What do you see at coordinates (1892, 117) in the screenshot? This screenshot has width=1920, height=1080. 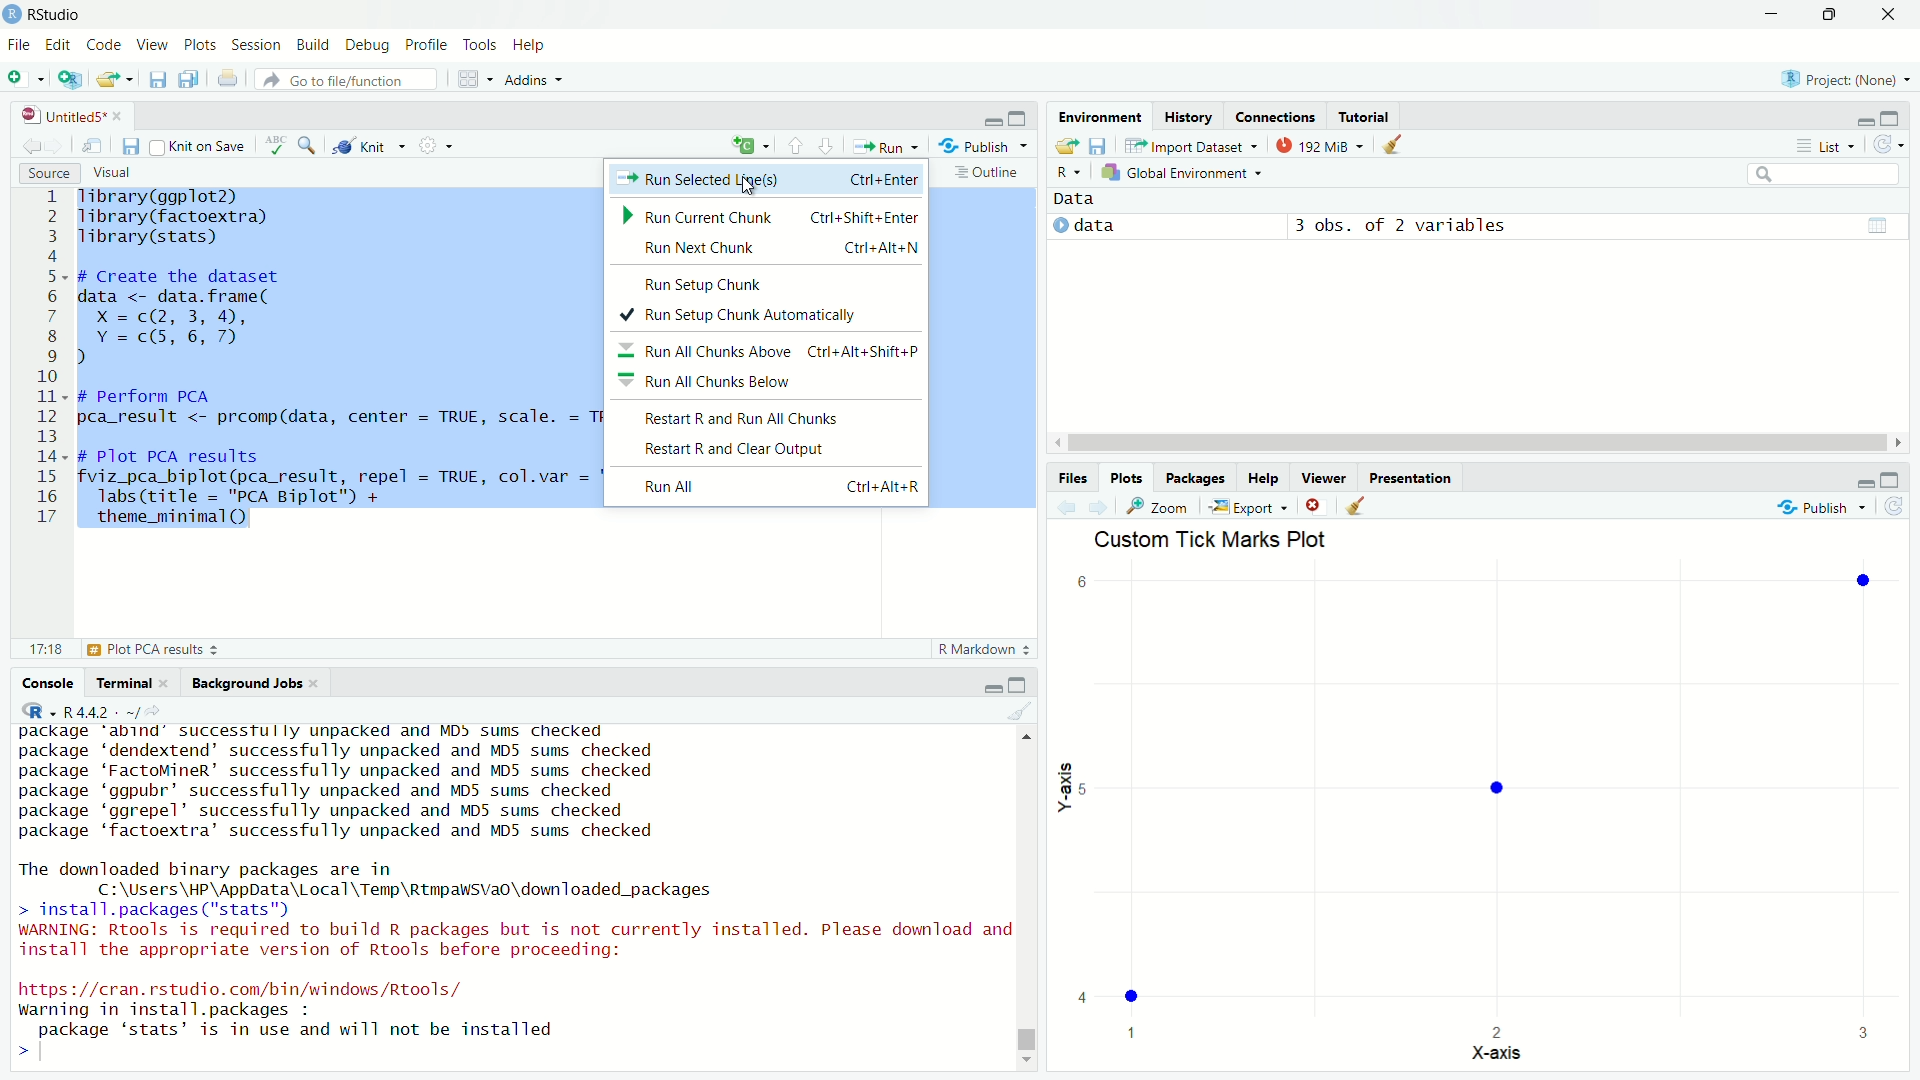 I see `maximize` at bounding box center [1892, 117].